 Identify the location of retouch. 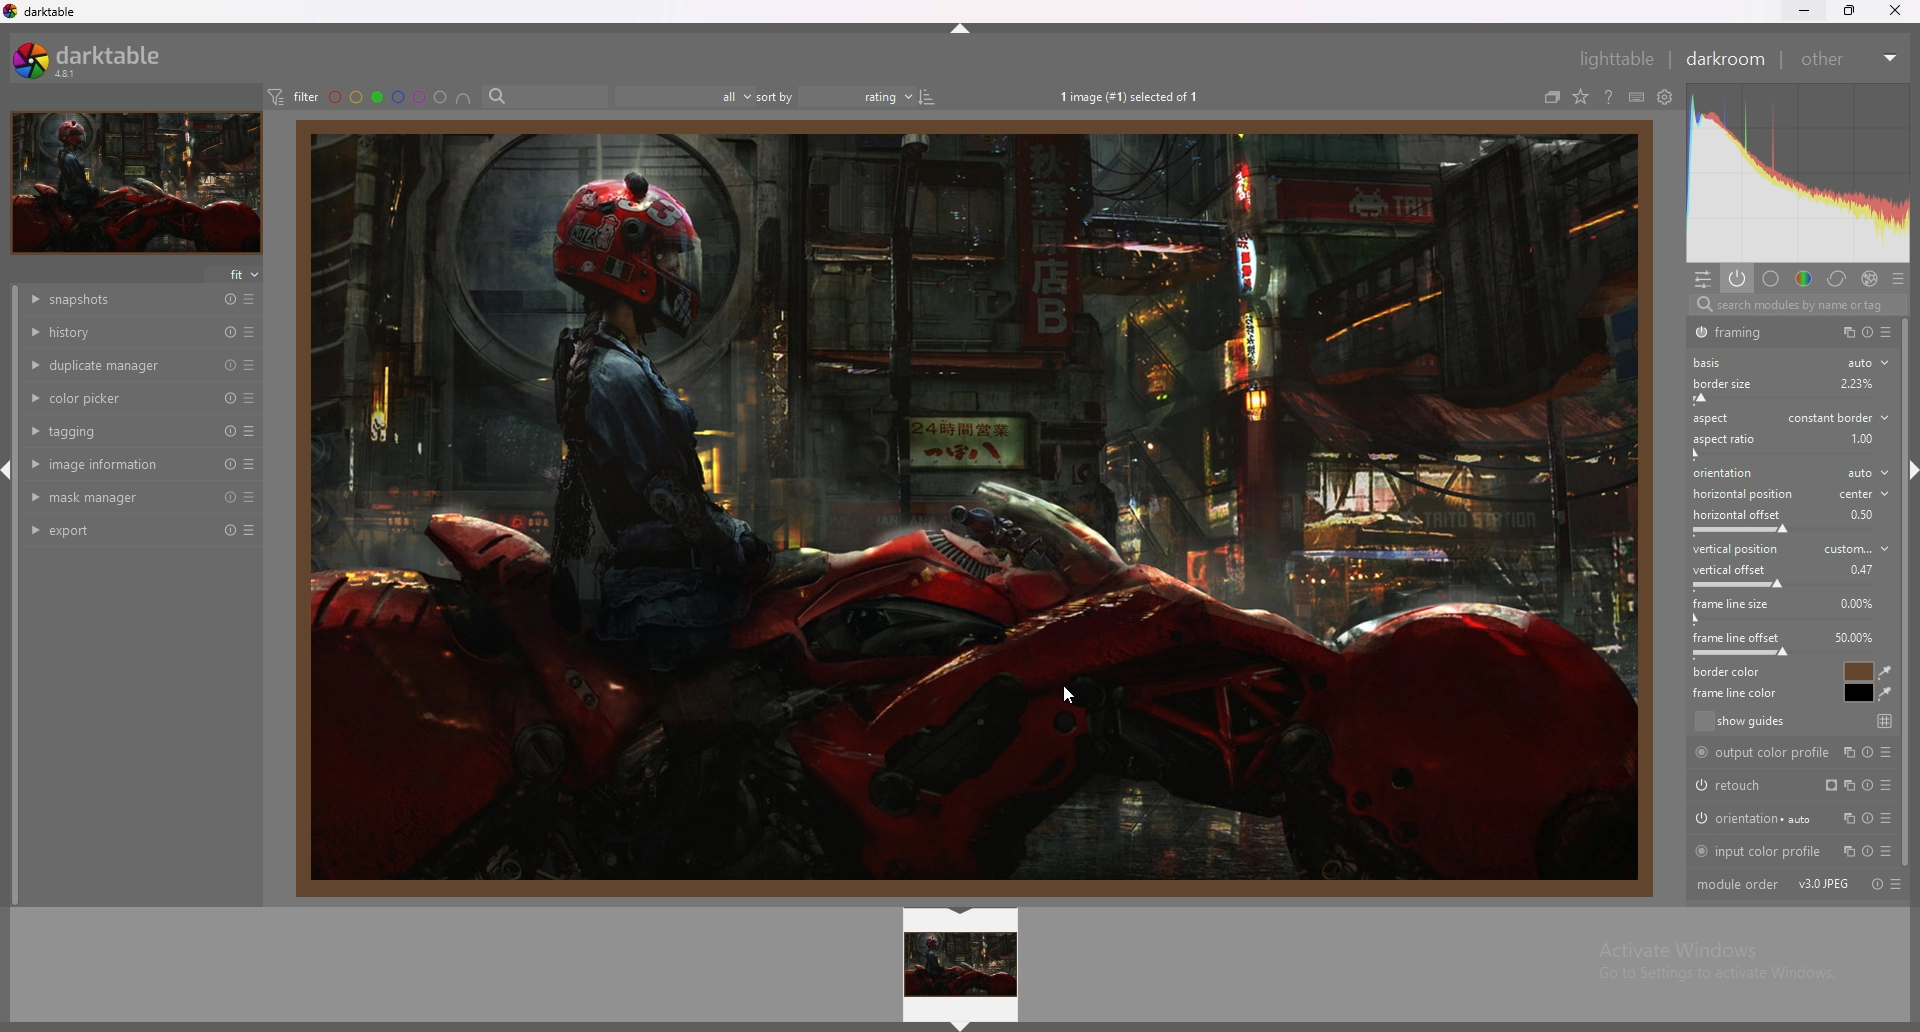
(1784, 784).